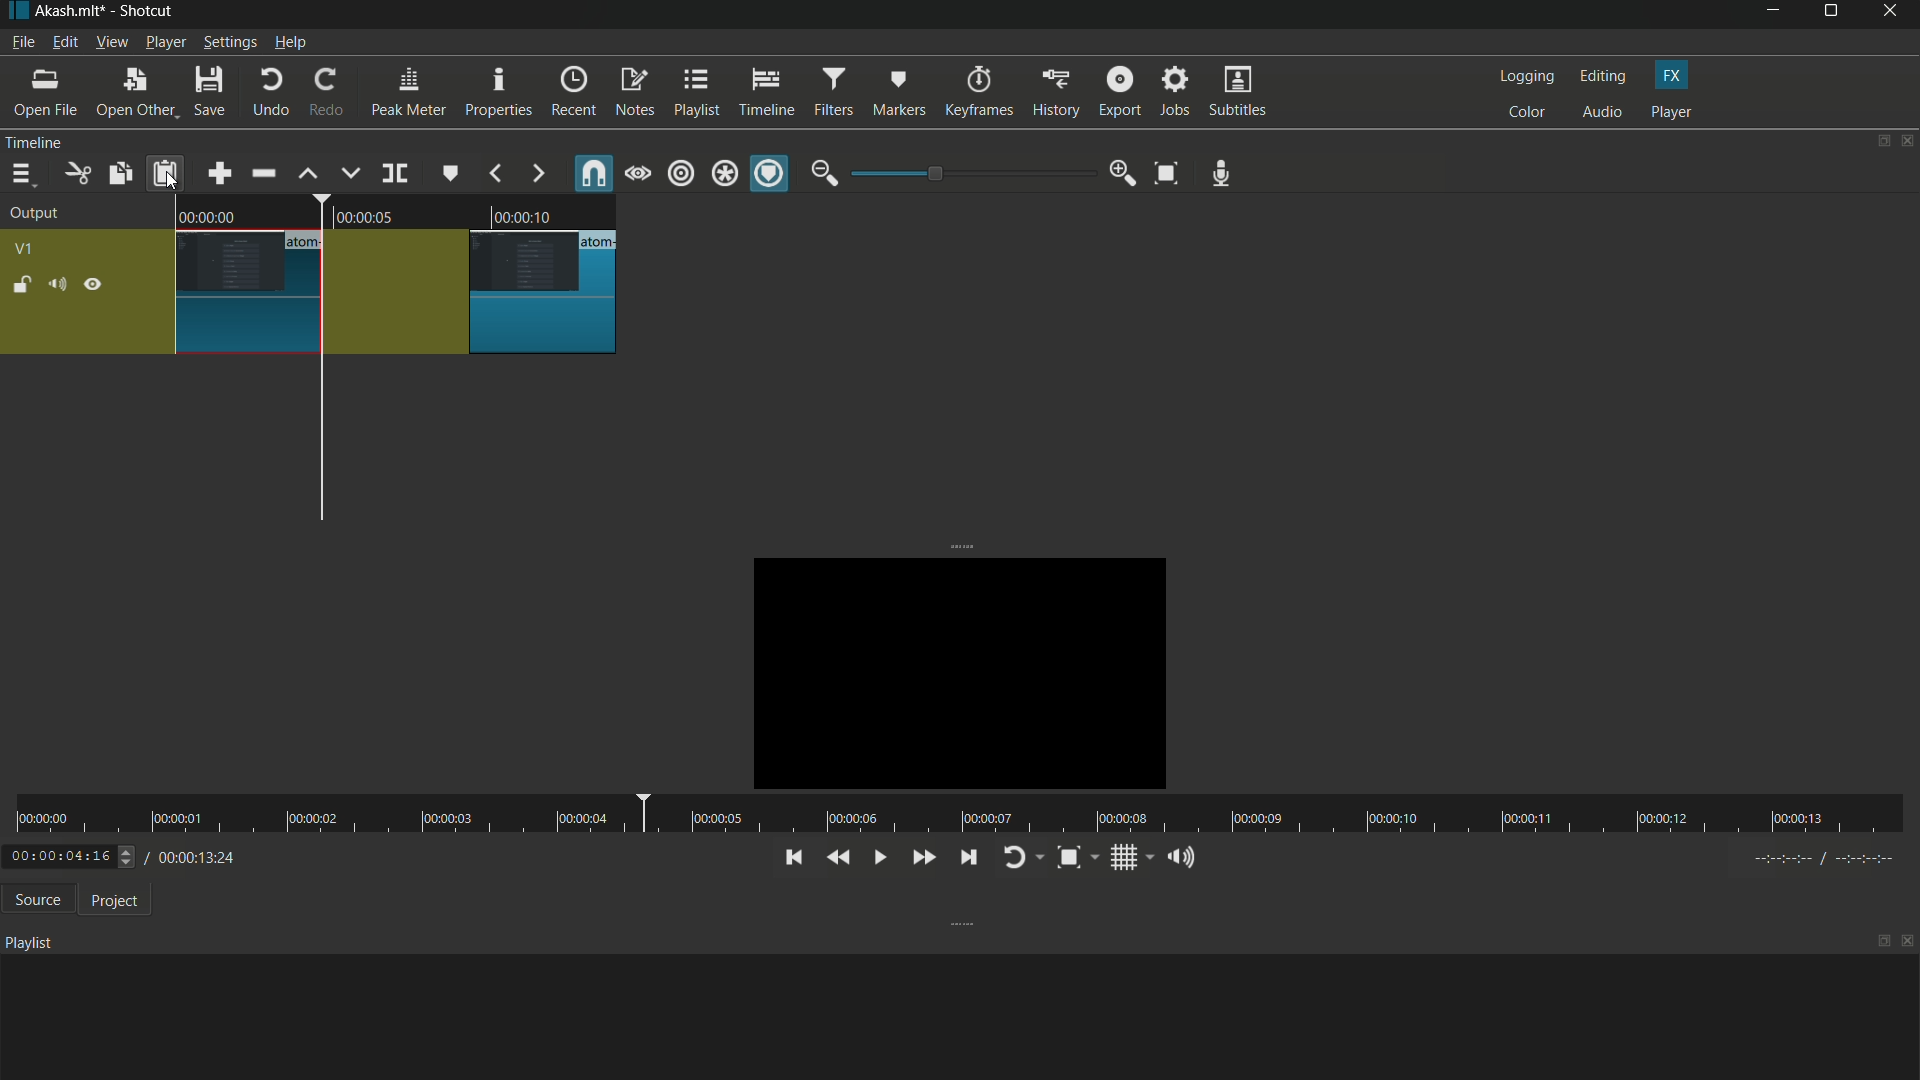 The height and width of the screenshot is (1080, 1920). Describe the element at coordinates (1130, 857) in the screenshot. I see `toggle grid` at that location.